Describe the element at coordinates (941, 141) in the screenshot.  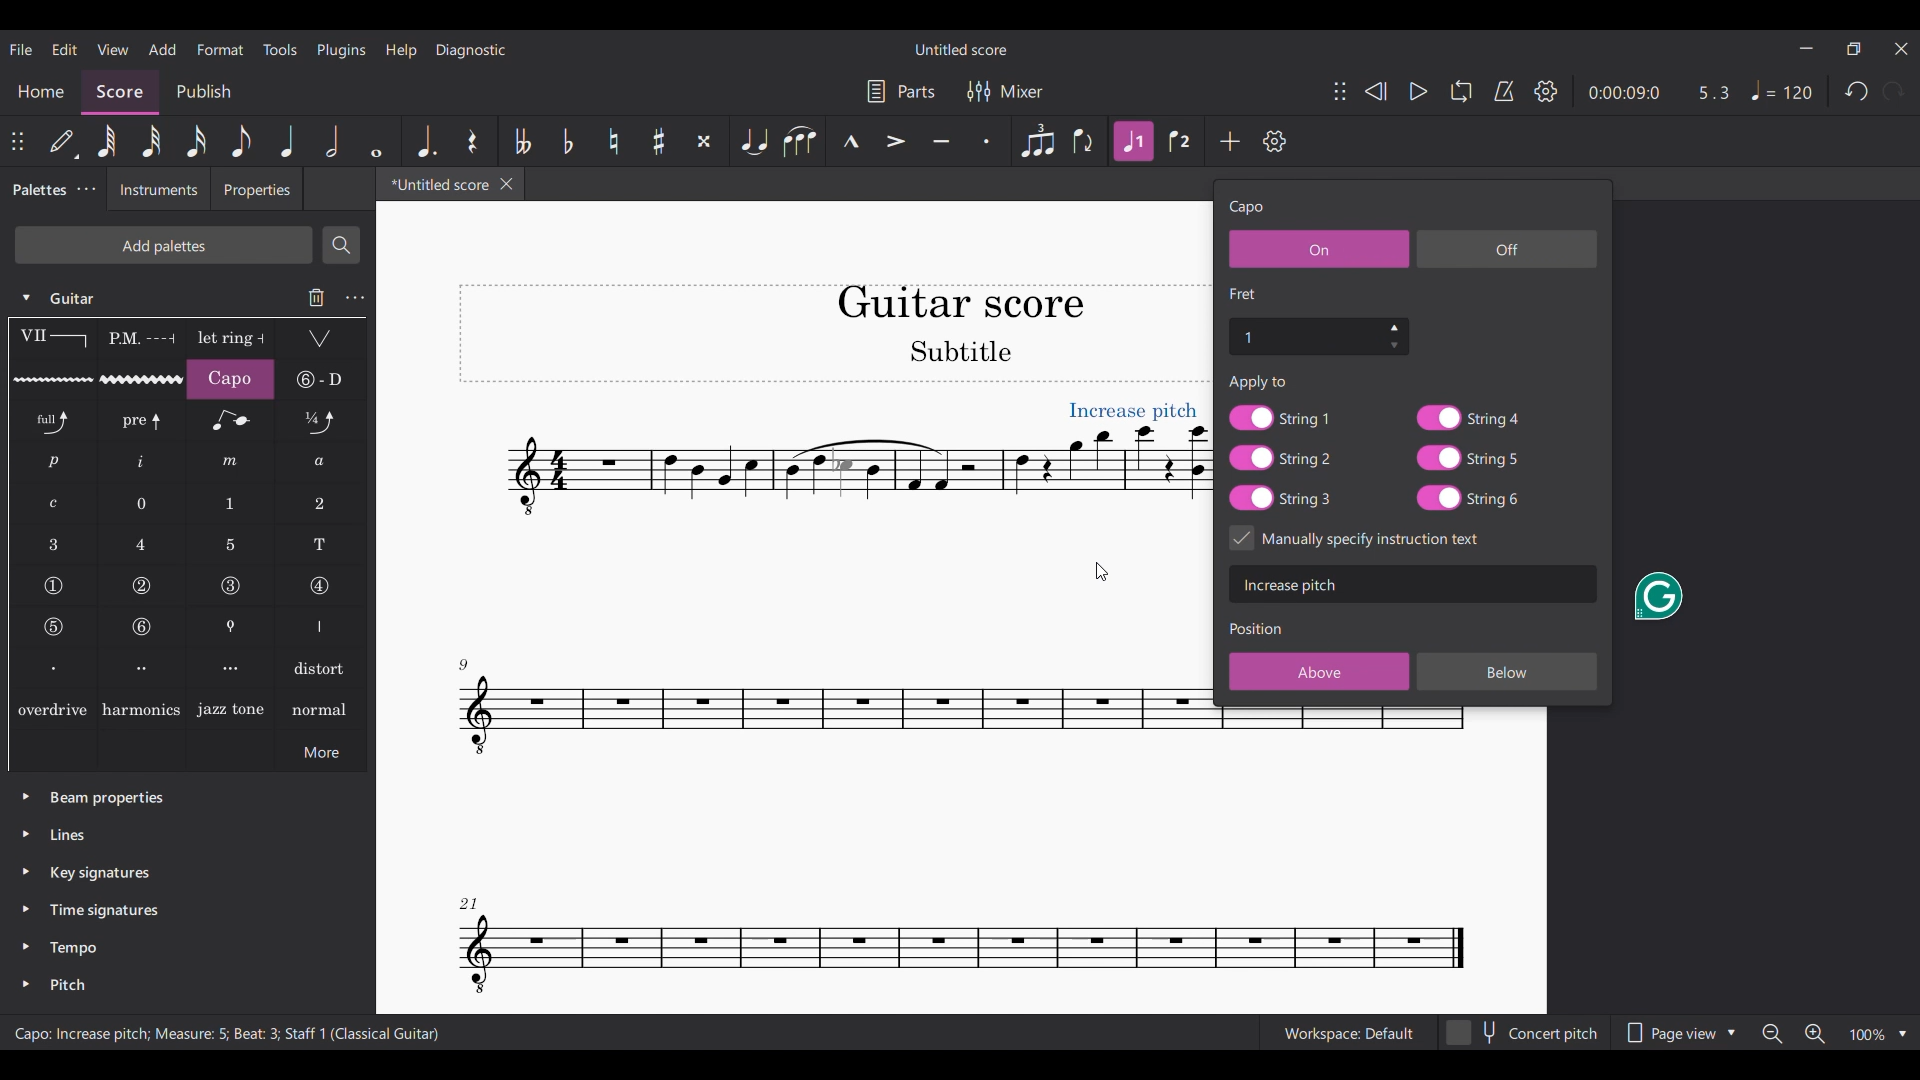
I see `Tenuto` at that location.